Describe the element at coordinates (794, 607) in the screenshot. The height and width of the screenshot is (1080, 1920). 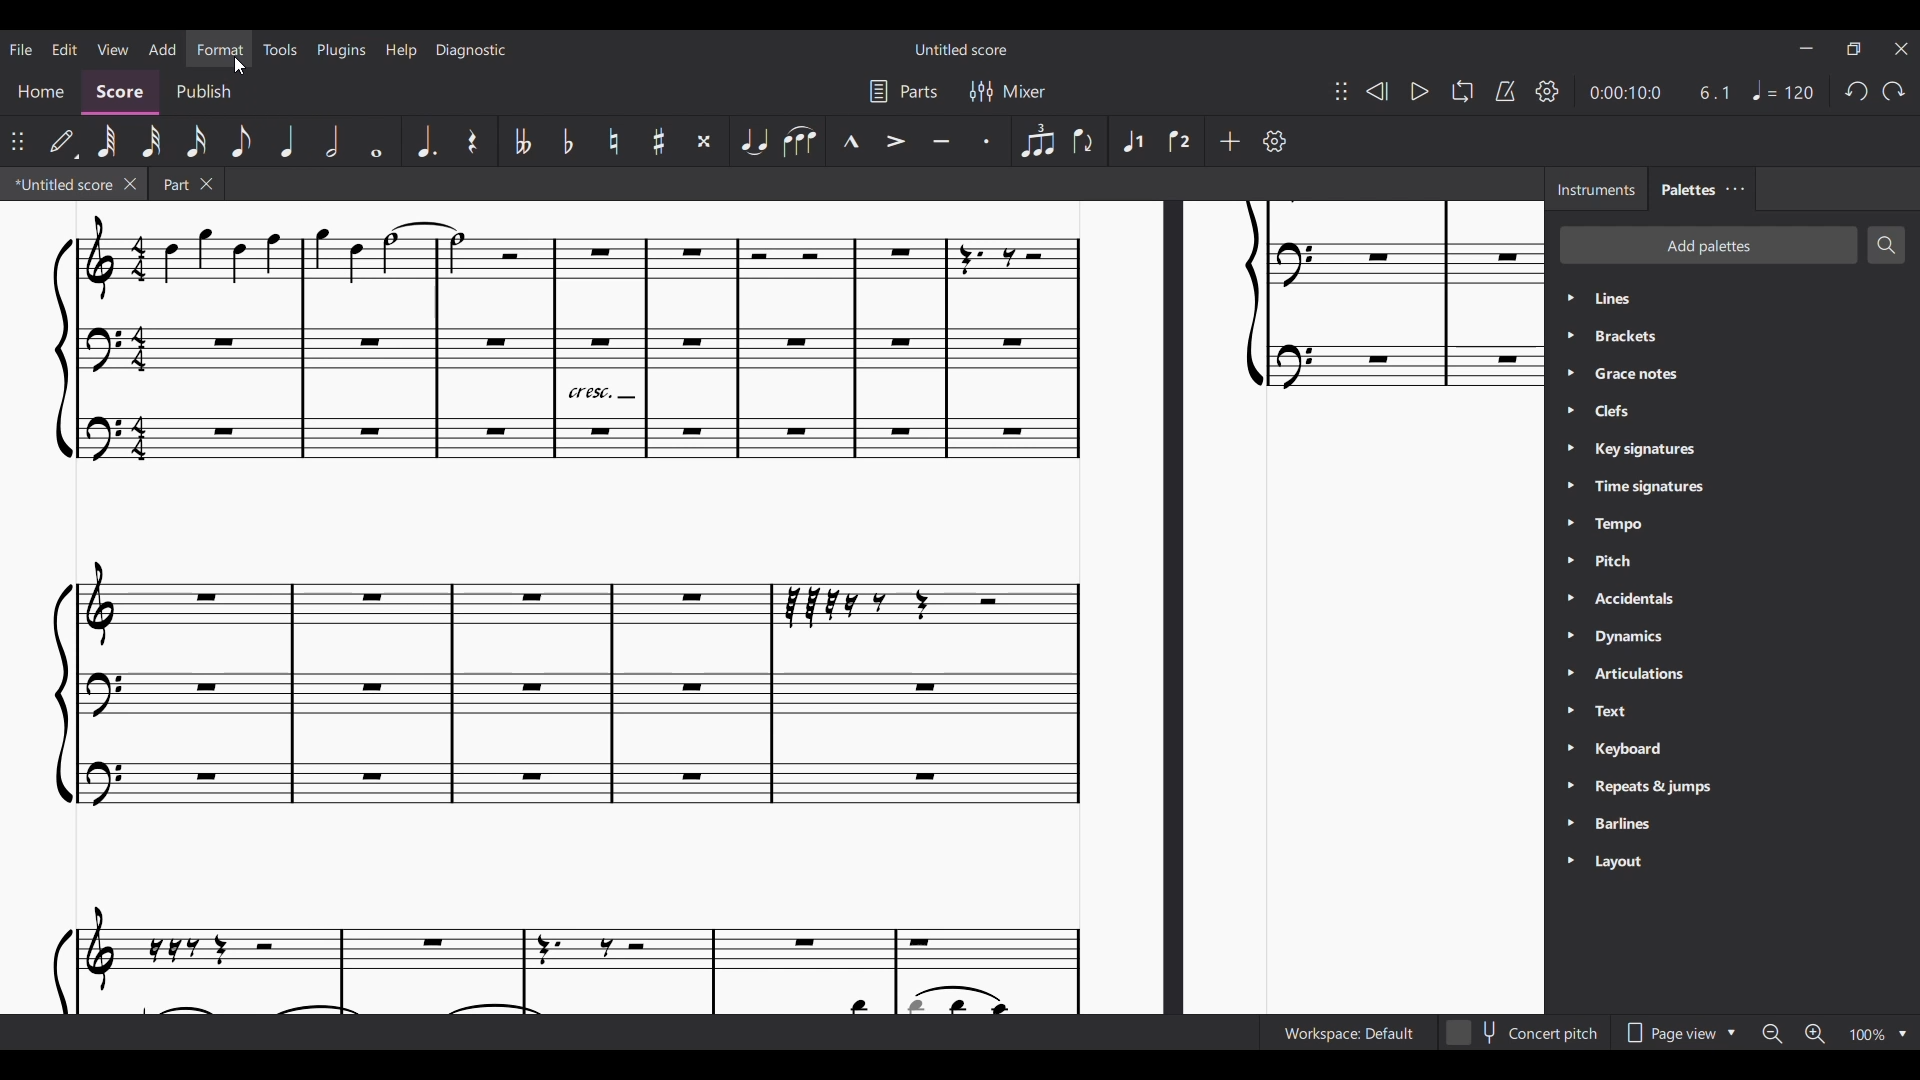
I see `Current score` at that location.